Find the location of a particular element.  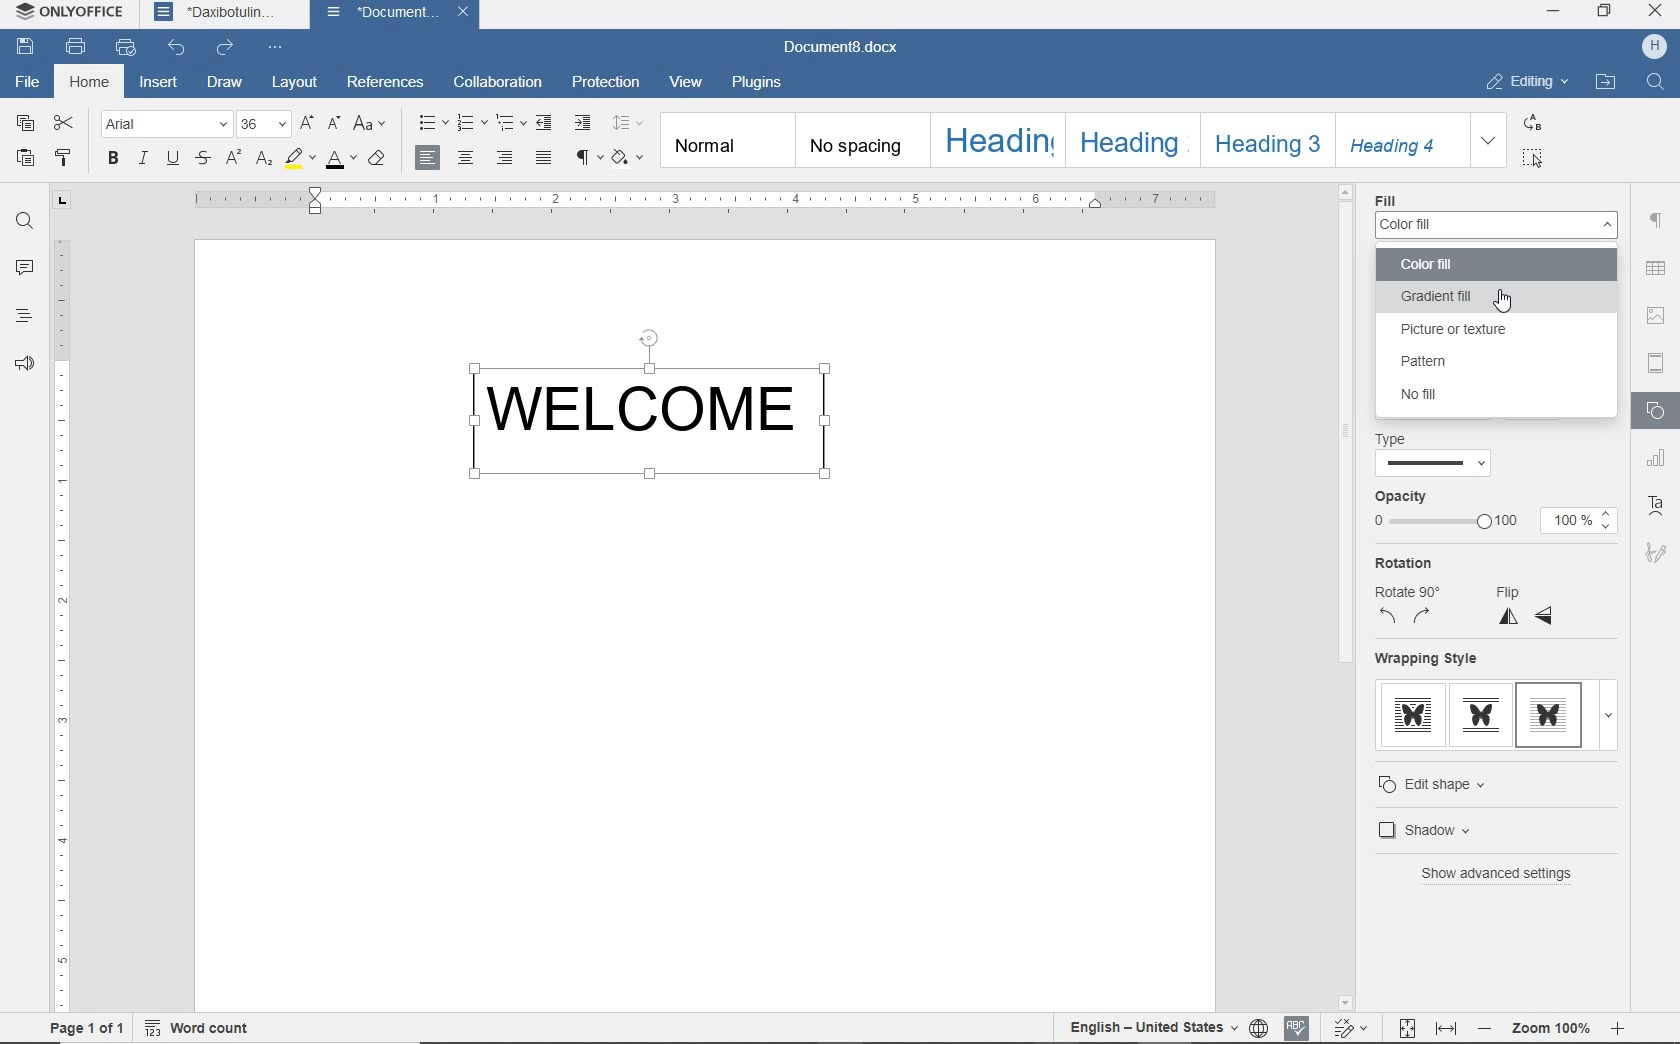

HEADER & FOOTER is located at coordinates (1658, 363).